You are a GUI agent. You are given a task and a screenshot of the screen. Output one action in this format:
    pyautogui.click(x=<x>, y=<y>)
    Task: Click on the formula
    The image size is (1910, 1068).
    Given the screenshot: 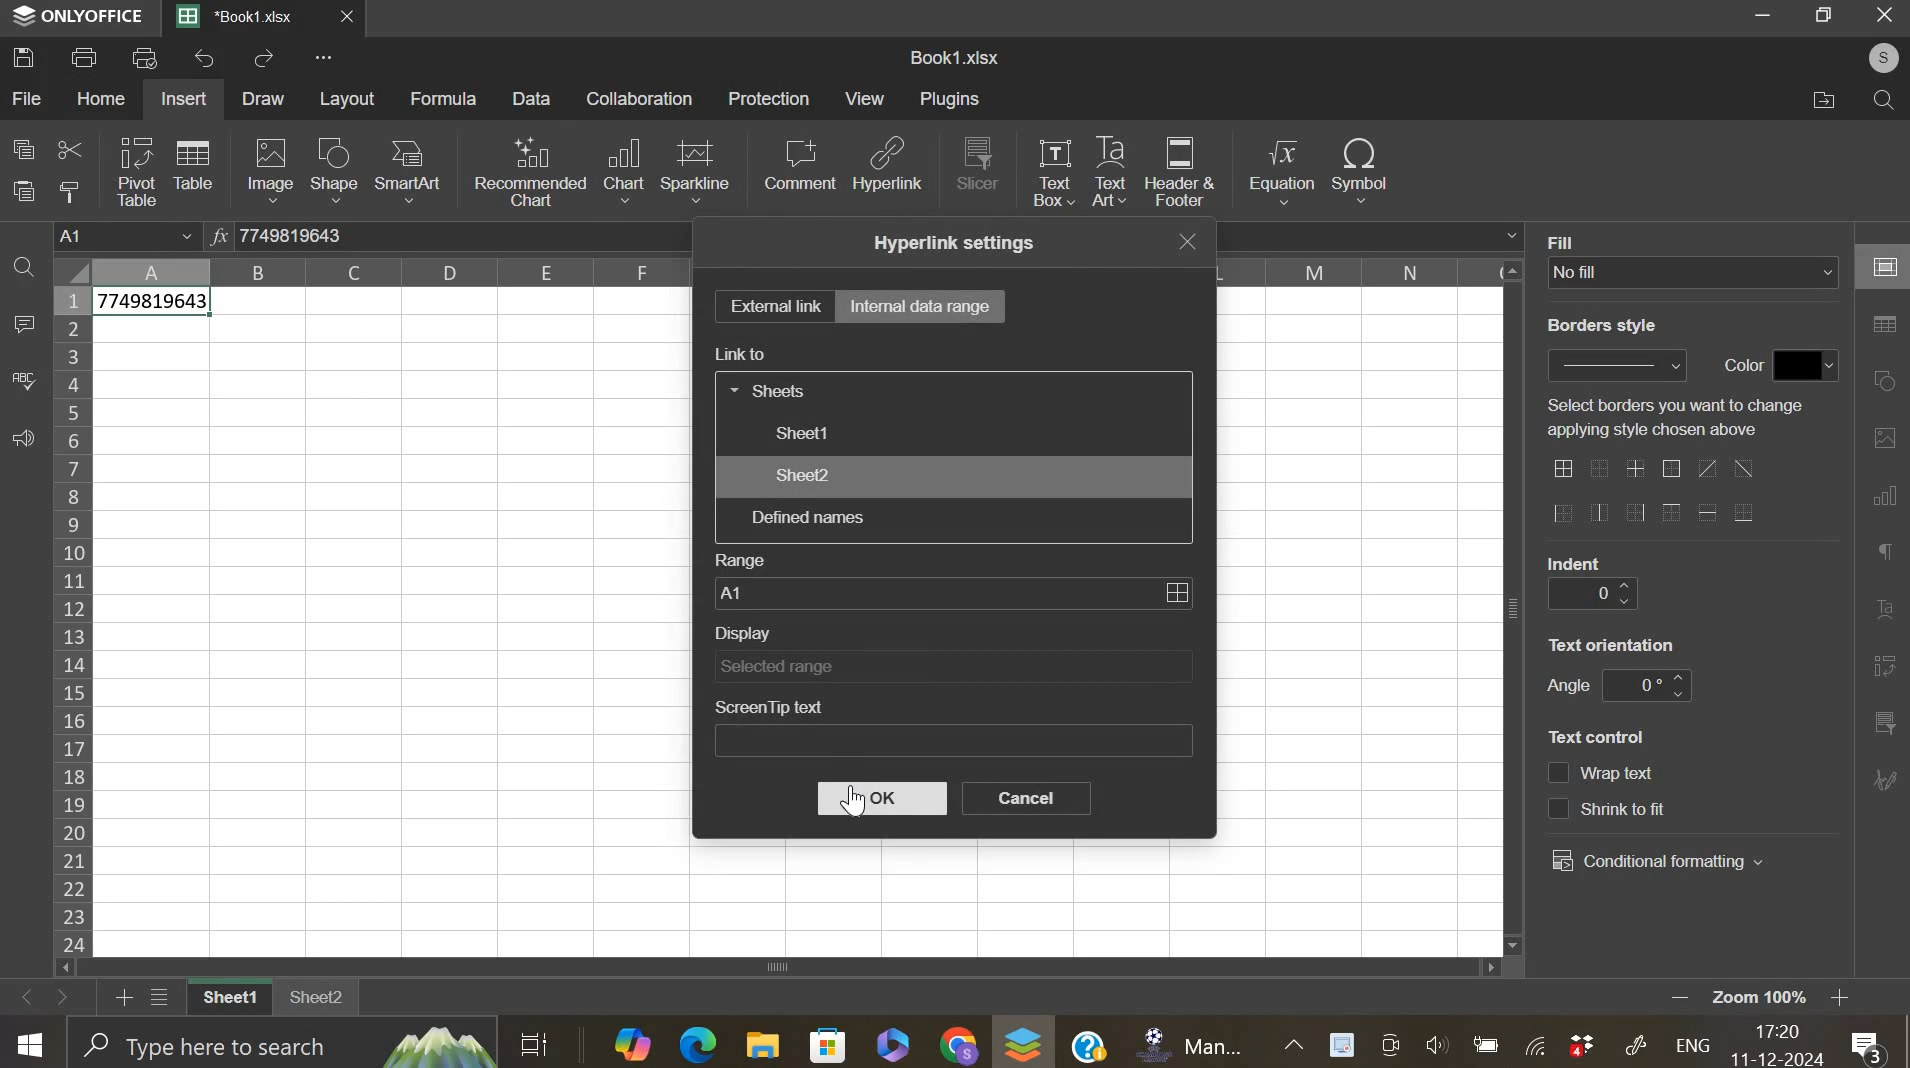 What is the action you would take?
    pyautogui.click(x=445, y=99)
    